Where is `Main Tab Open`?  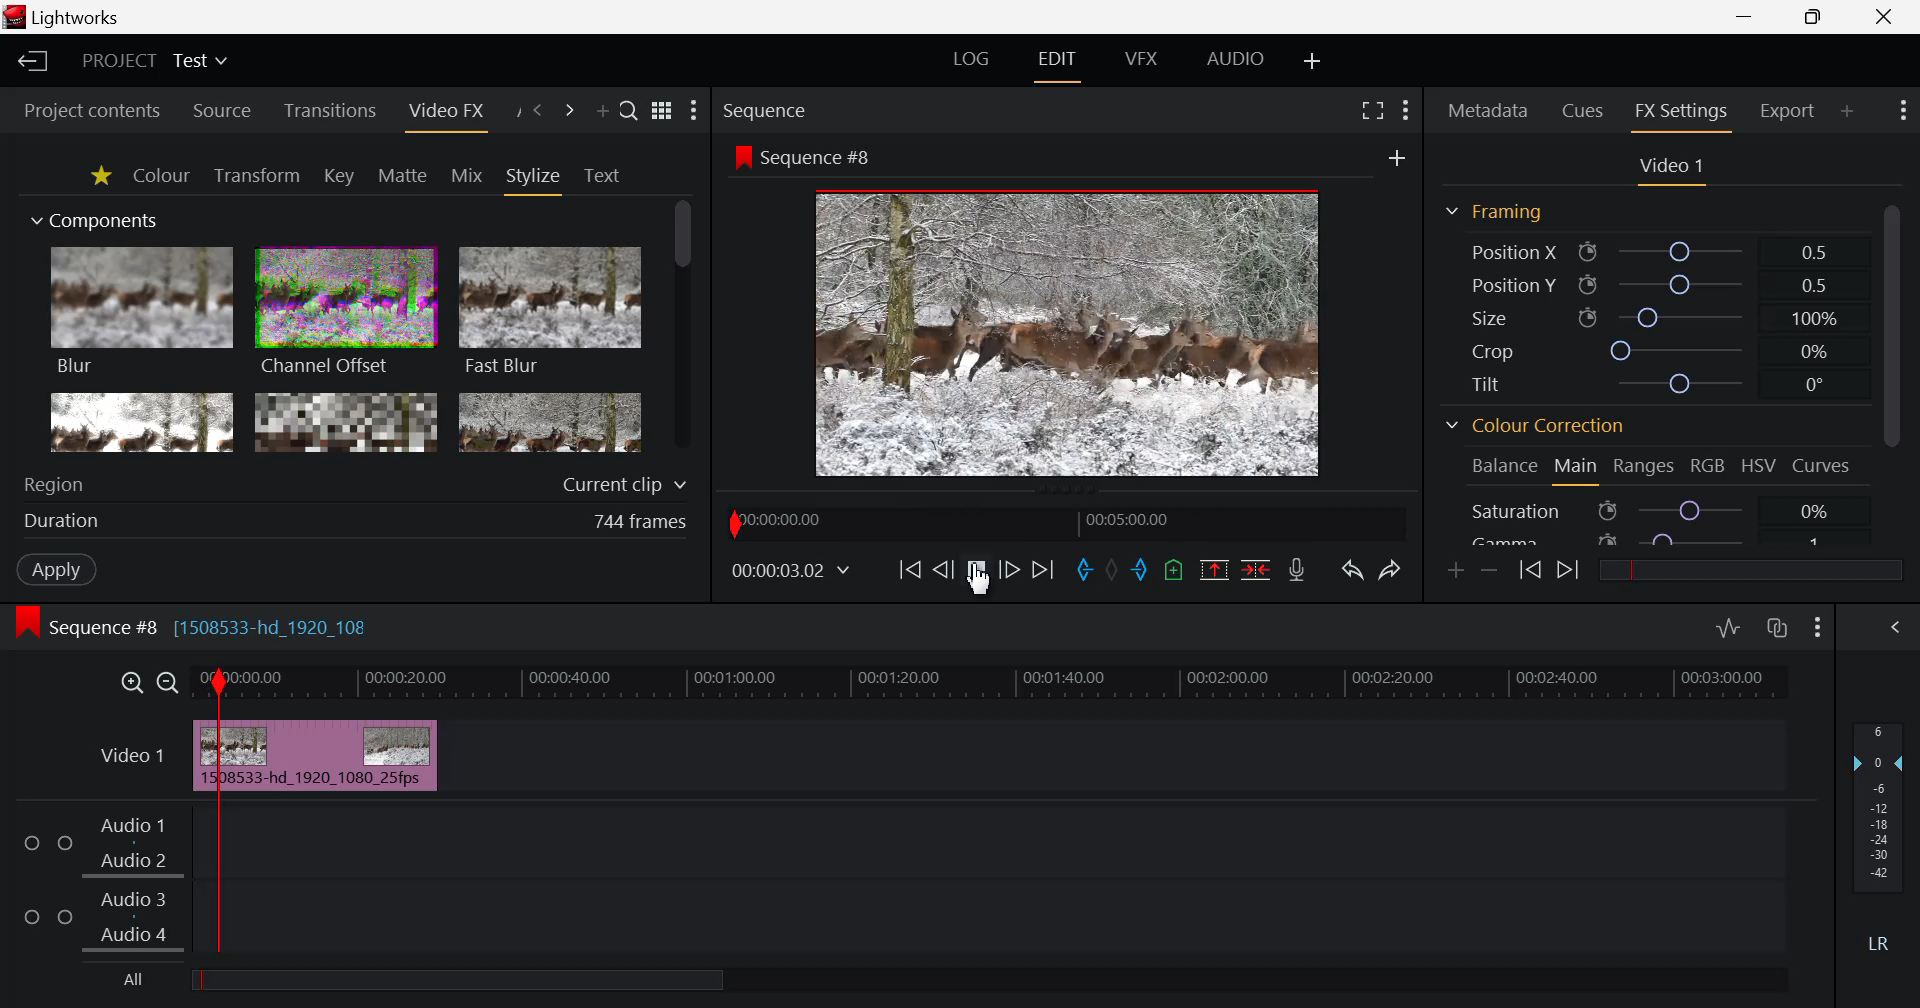
Main Tab Open is located at coordinates (1574, 469).